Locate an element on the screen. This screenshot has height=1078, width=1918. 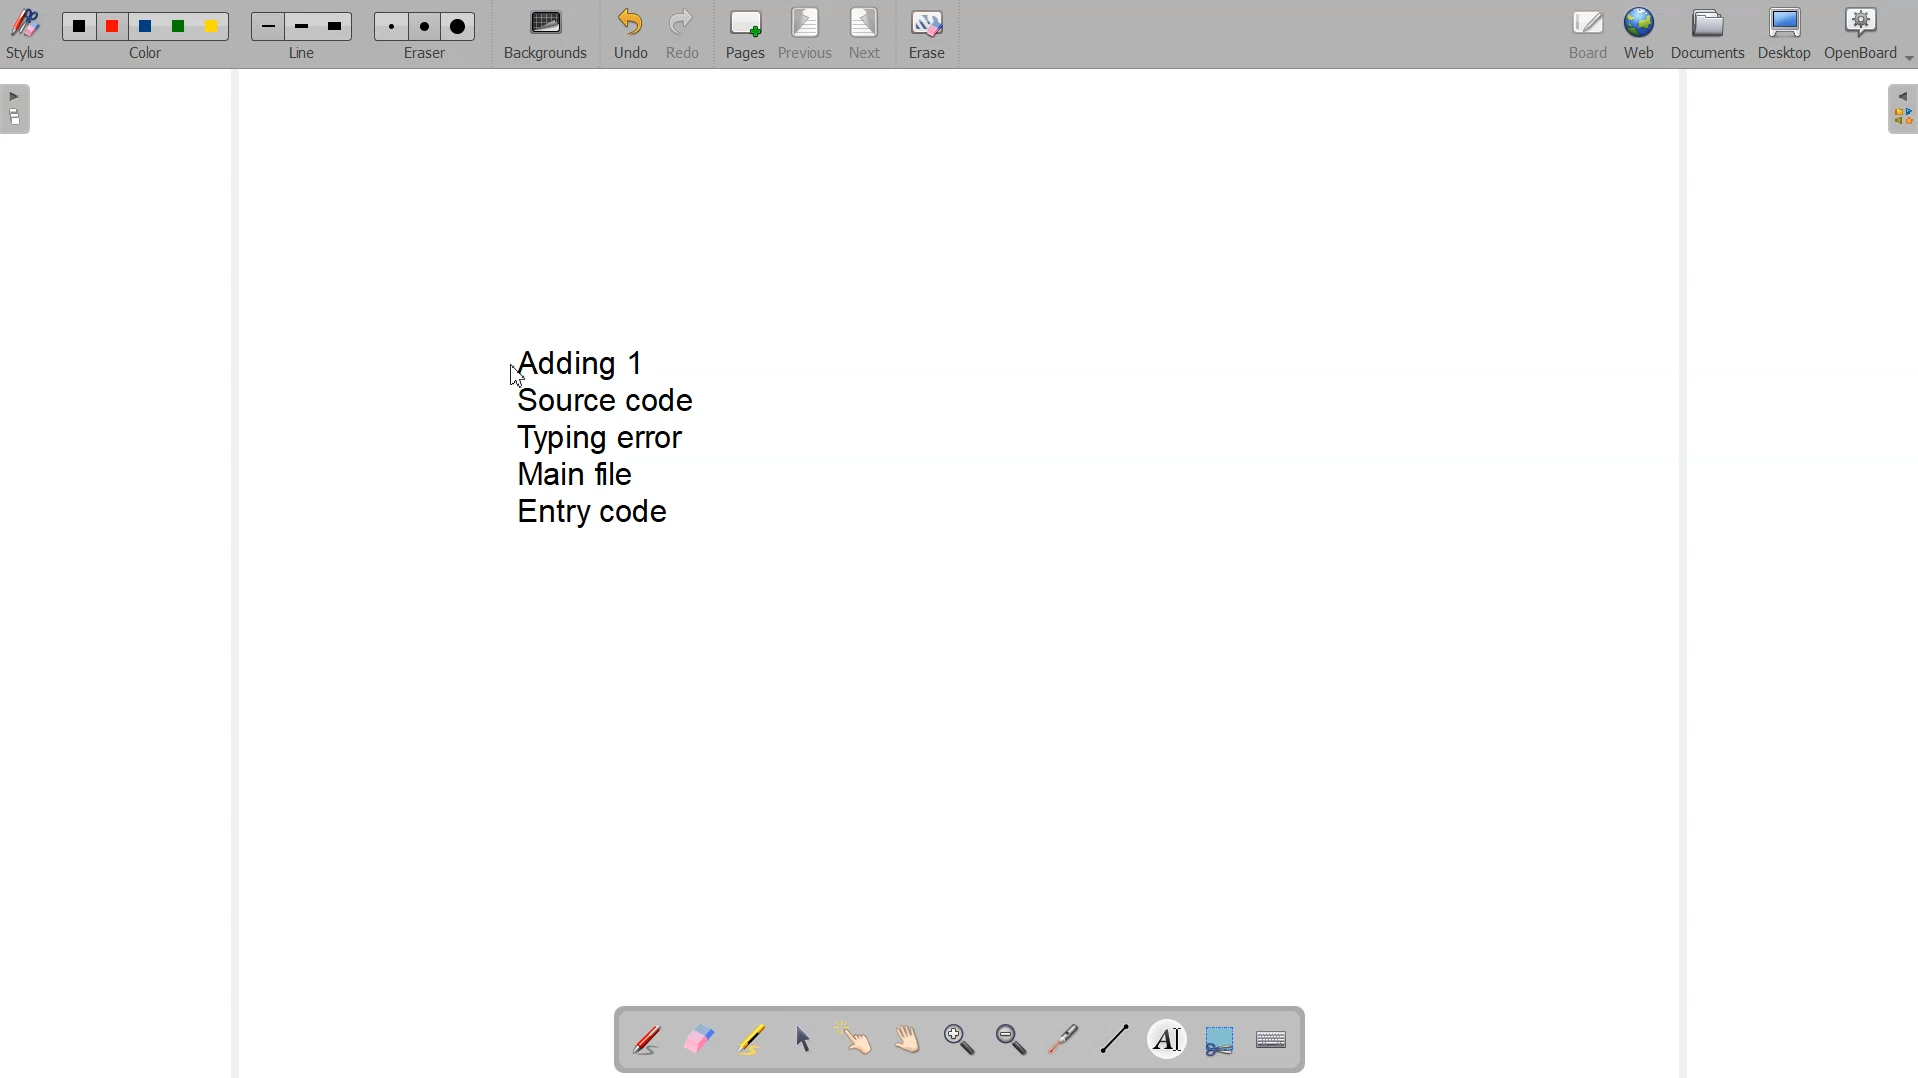
Write text is located at coordinates (1167, 1036).